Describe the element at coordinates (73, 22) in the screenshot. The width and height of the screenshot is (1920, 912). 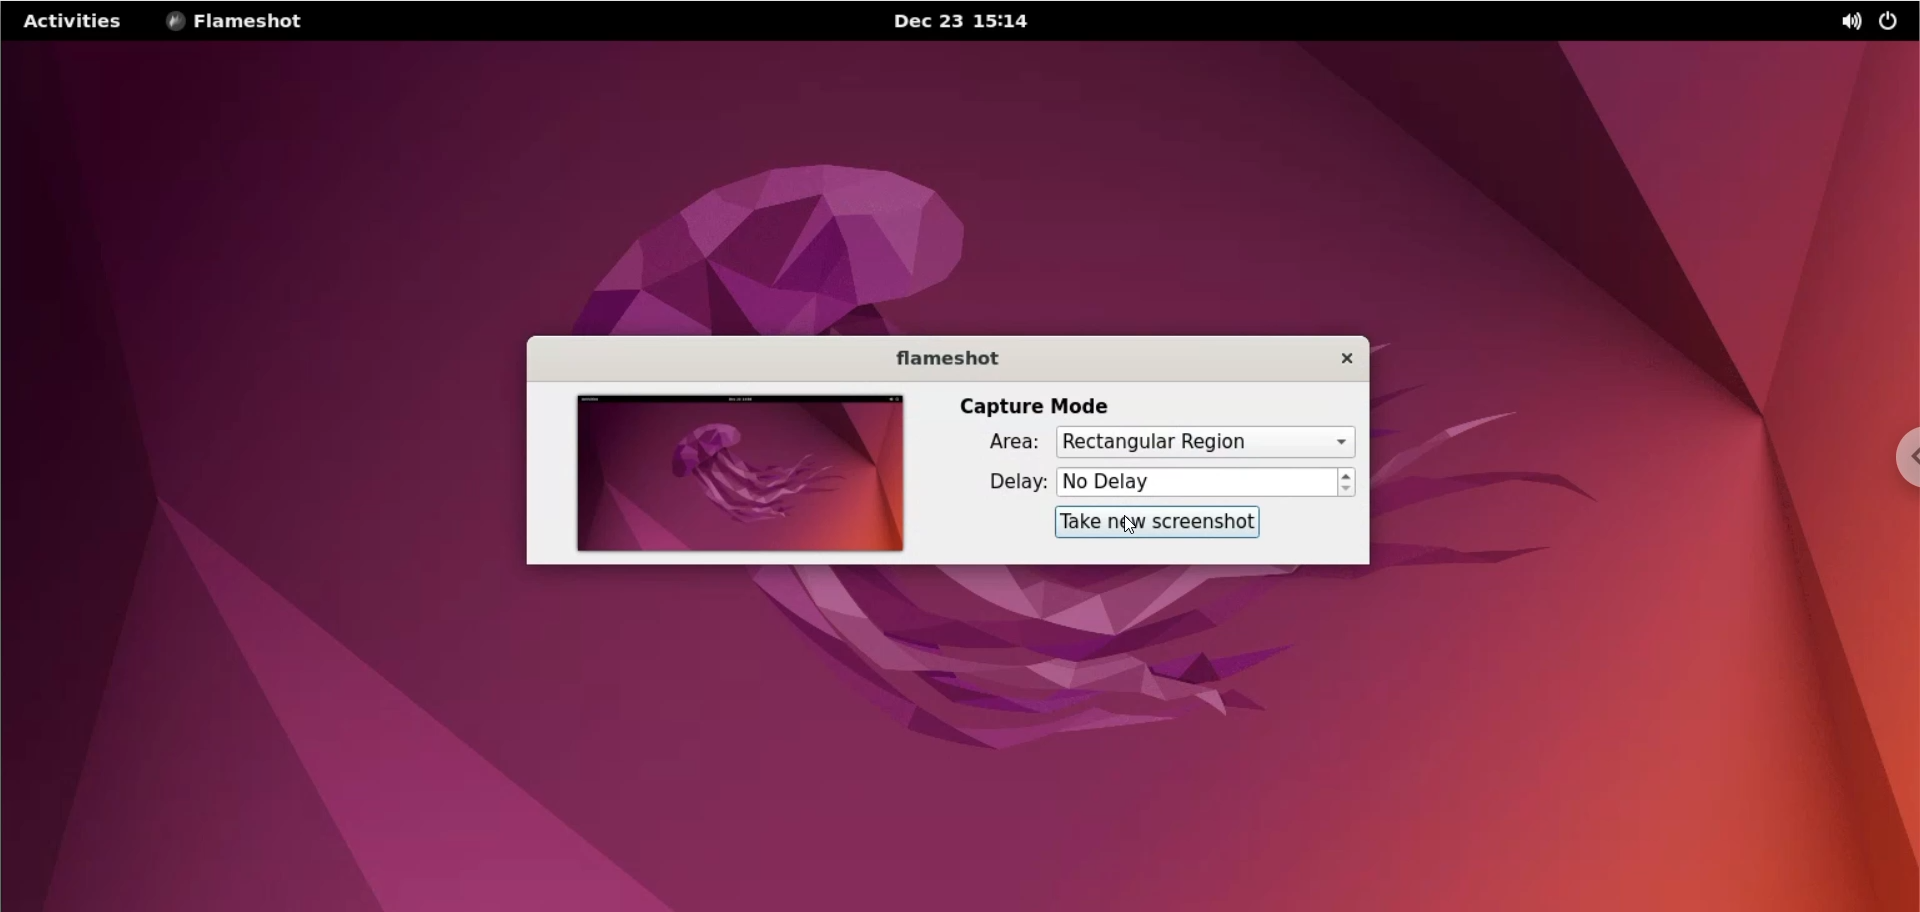
I see `activities` at that location.